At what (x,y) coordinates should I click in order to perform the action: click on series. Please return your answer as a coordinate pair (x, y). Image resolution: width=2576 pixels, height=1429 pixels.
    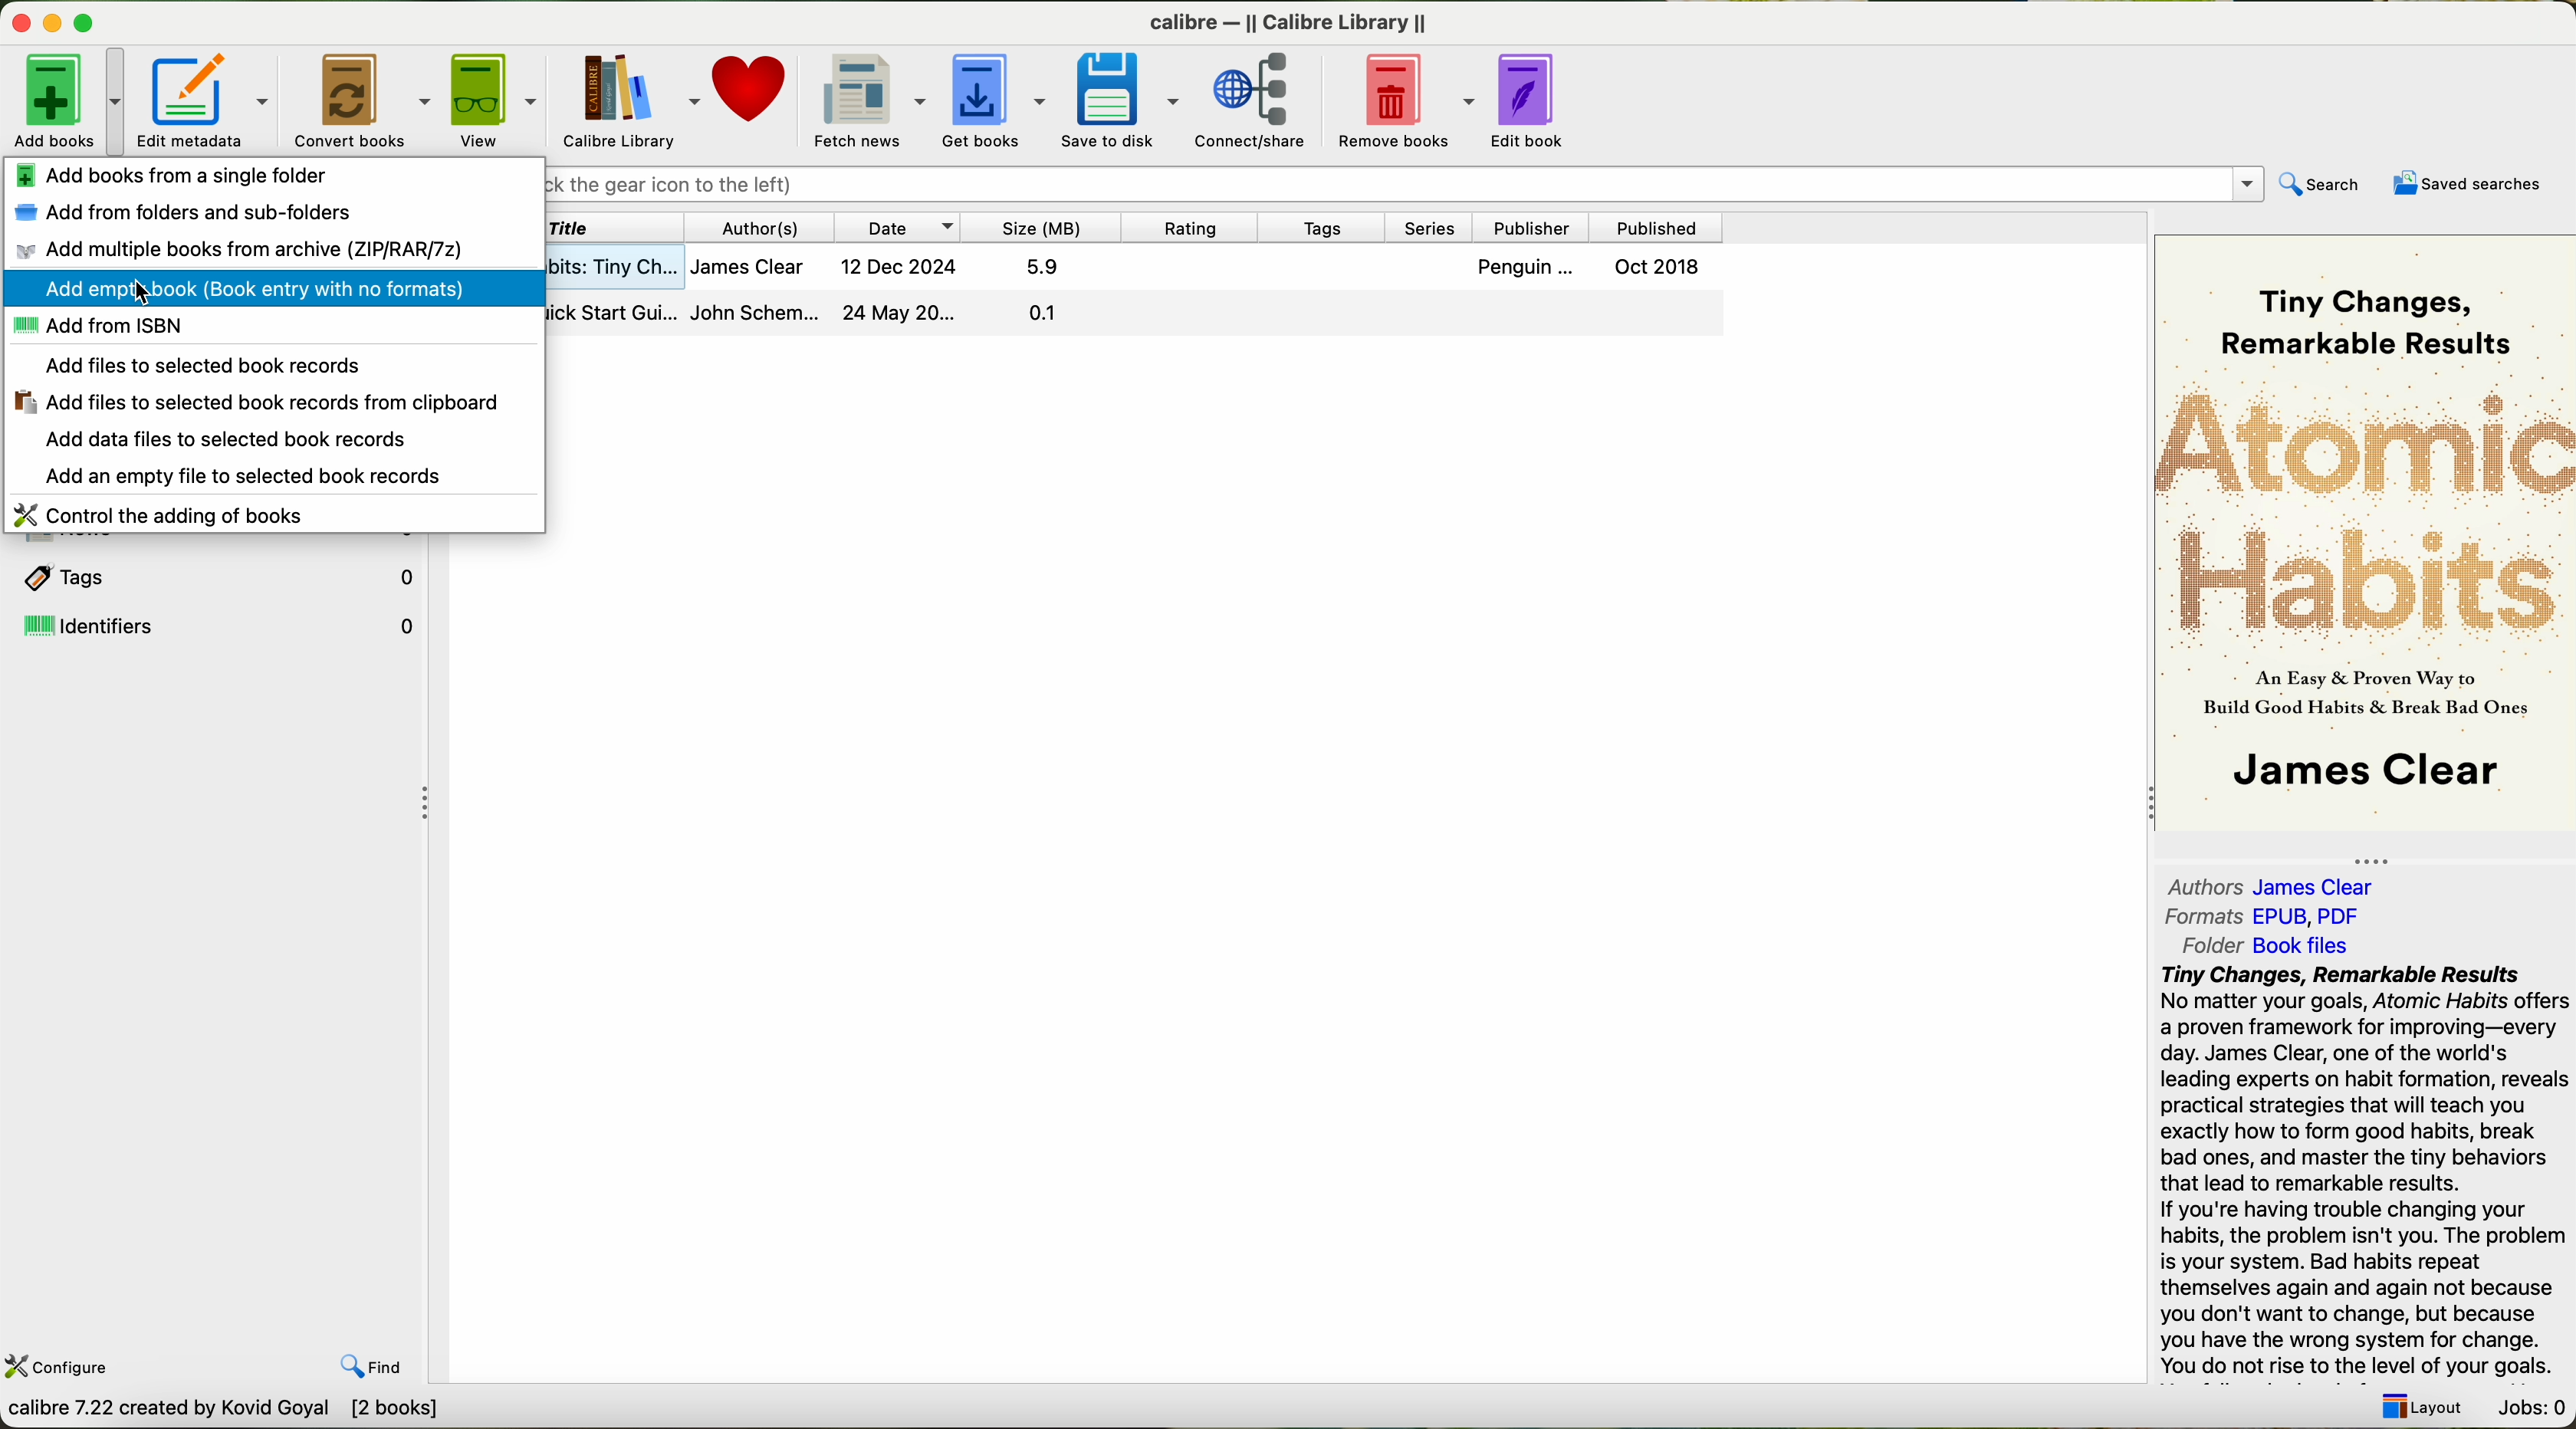
    Looking at the image, I should click on (1431, 226).